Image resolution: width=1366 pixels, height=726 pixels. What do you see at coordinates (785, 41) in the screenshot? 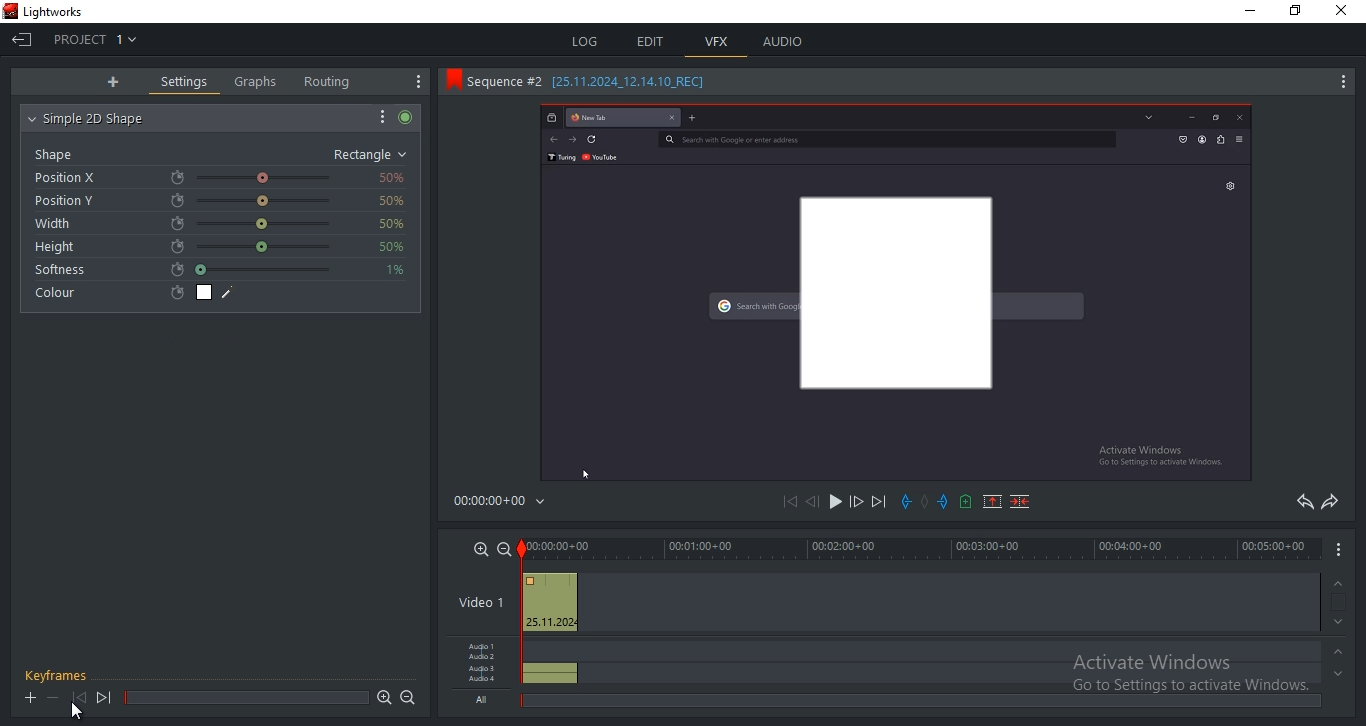
I see `audio` at bounding box center [785, 41].